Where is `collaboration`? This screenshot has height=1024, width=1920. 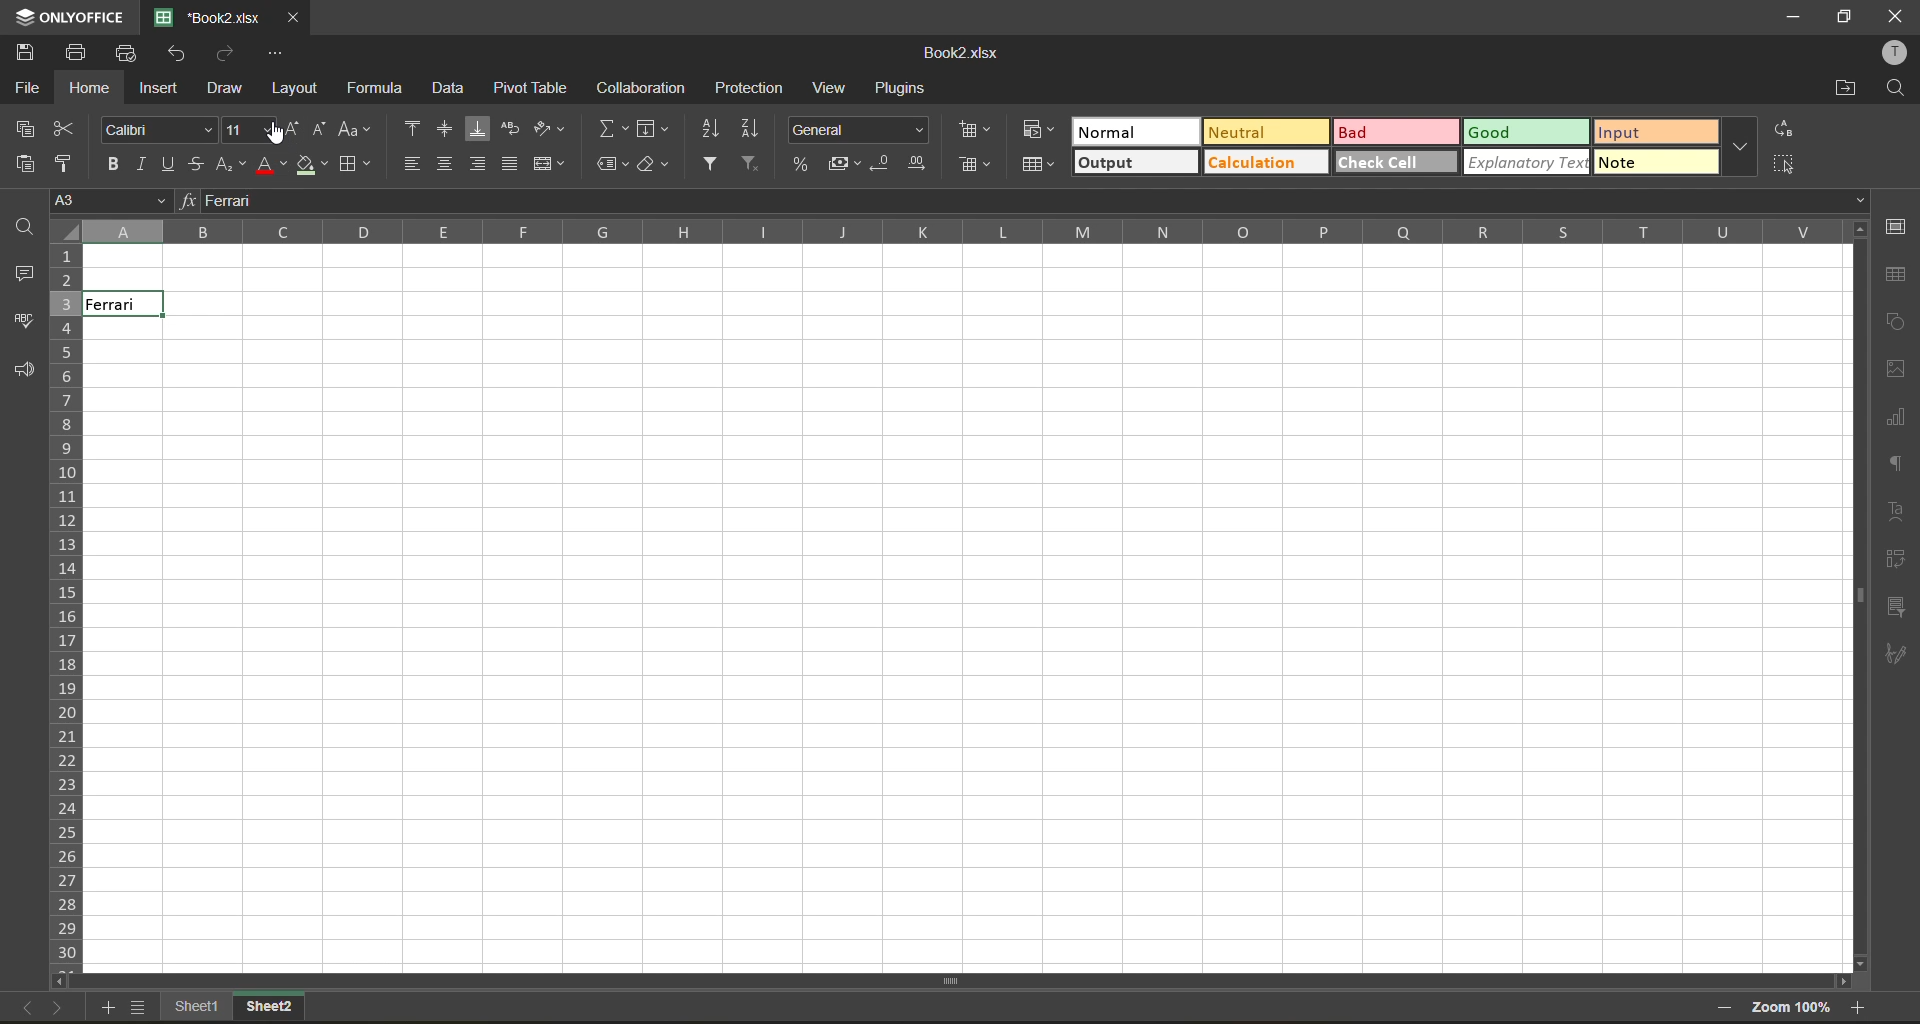 collaboration is located at coordinates (639, 89).